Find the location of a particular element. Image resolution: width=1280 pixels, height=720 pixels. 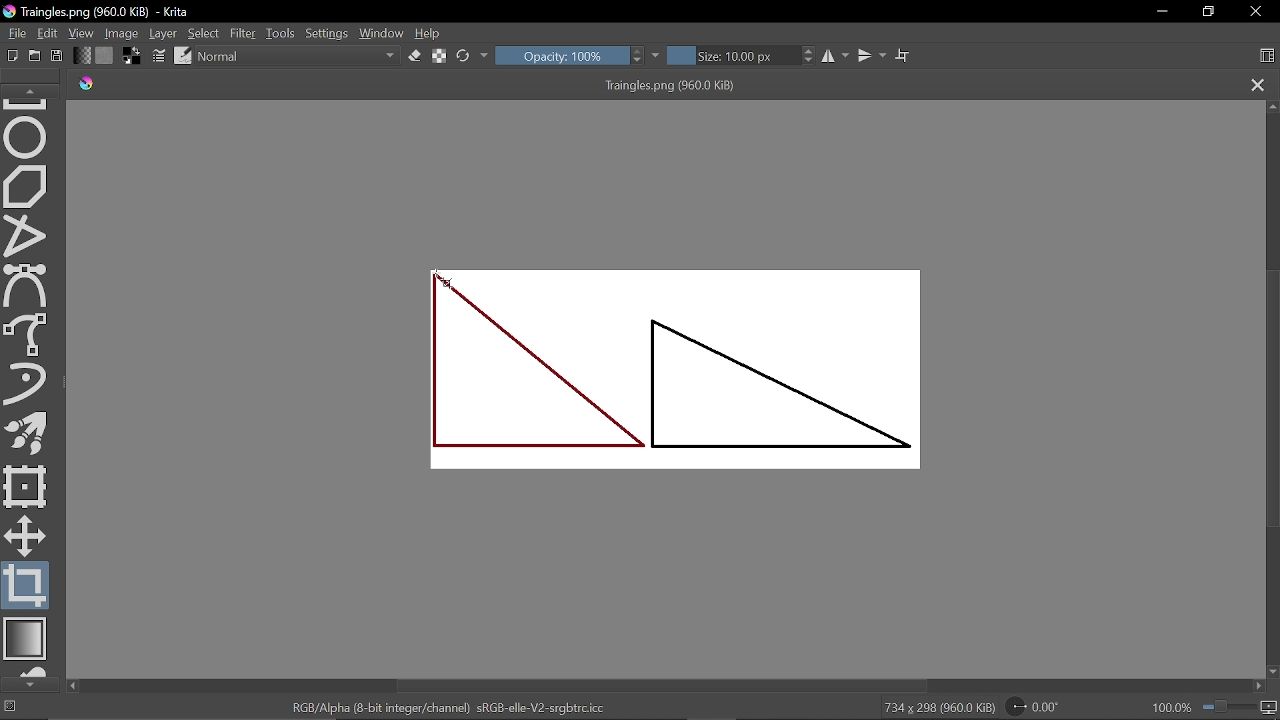

Fill pattern is located at coordinates (105, 56).